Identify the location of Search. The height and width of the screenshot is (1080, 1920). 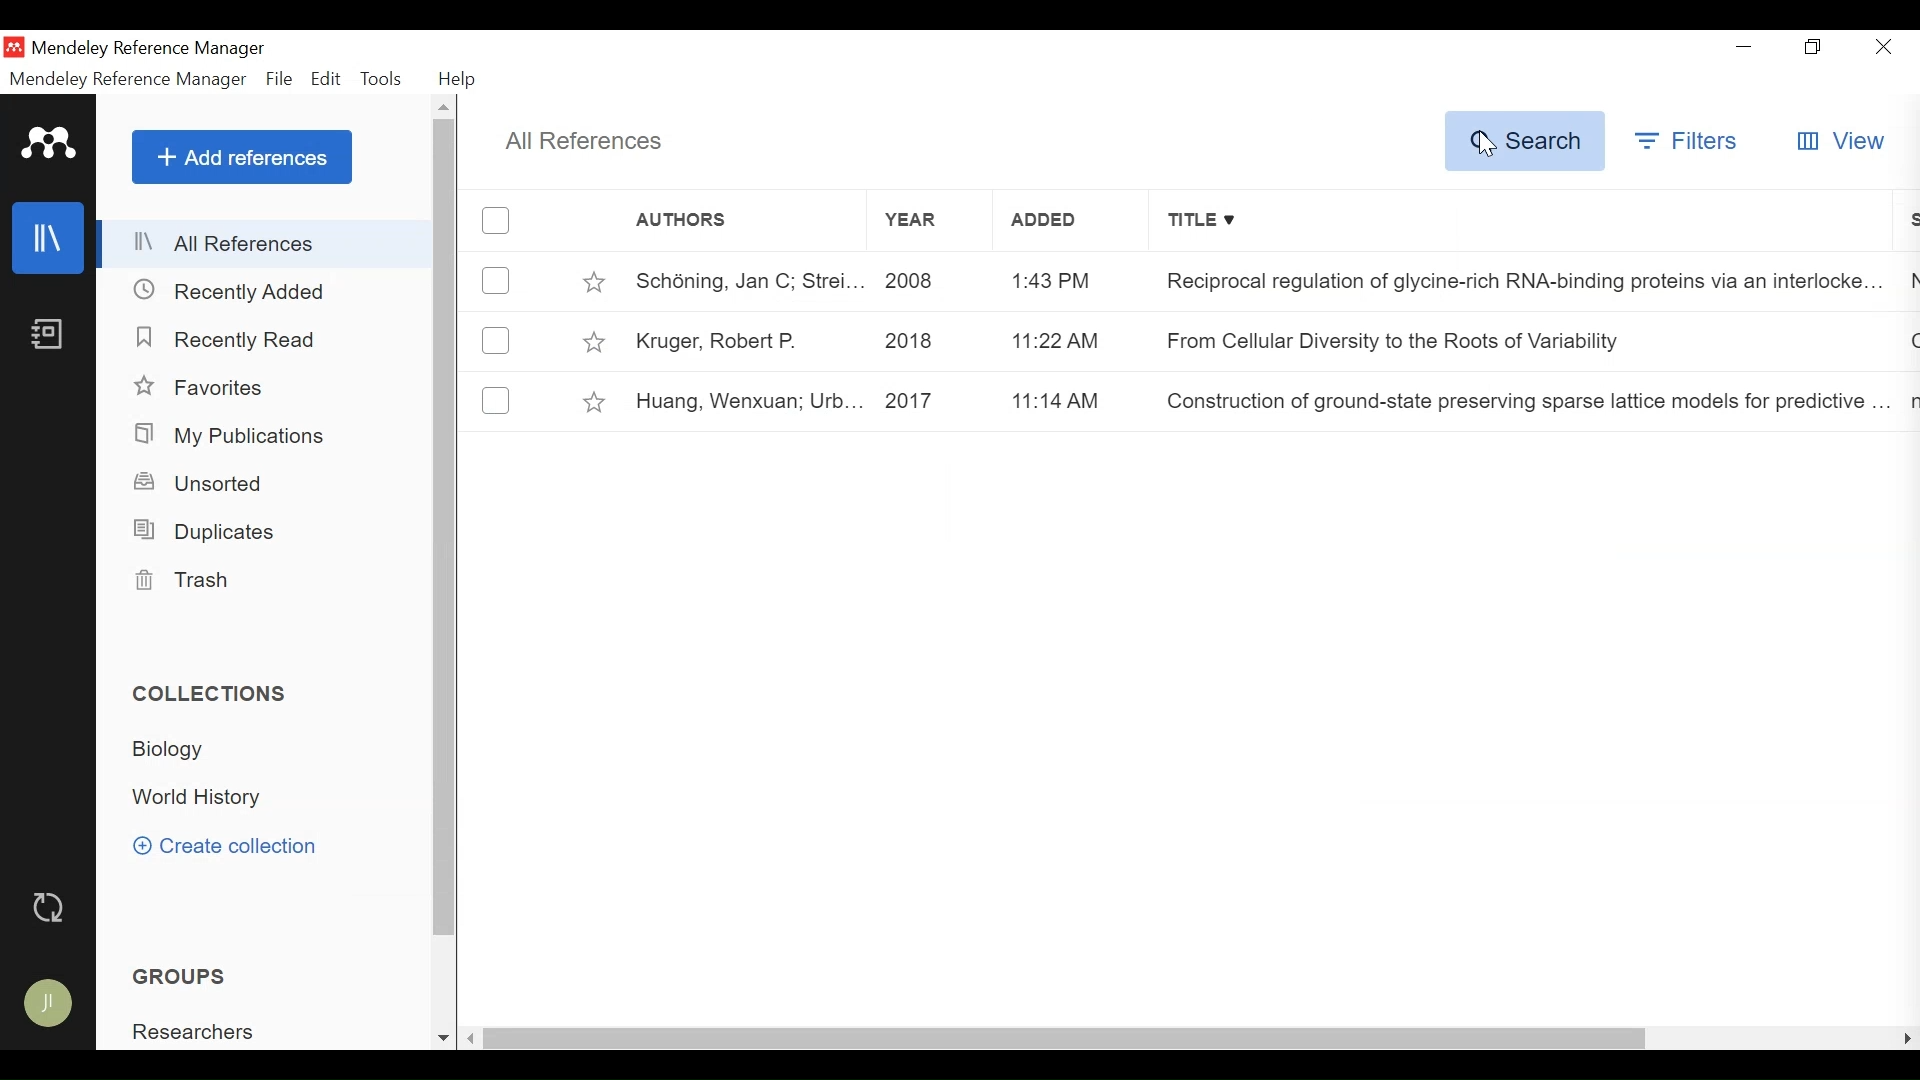
(1525, 142).